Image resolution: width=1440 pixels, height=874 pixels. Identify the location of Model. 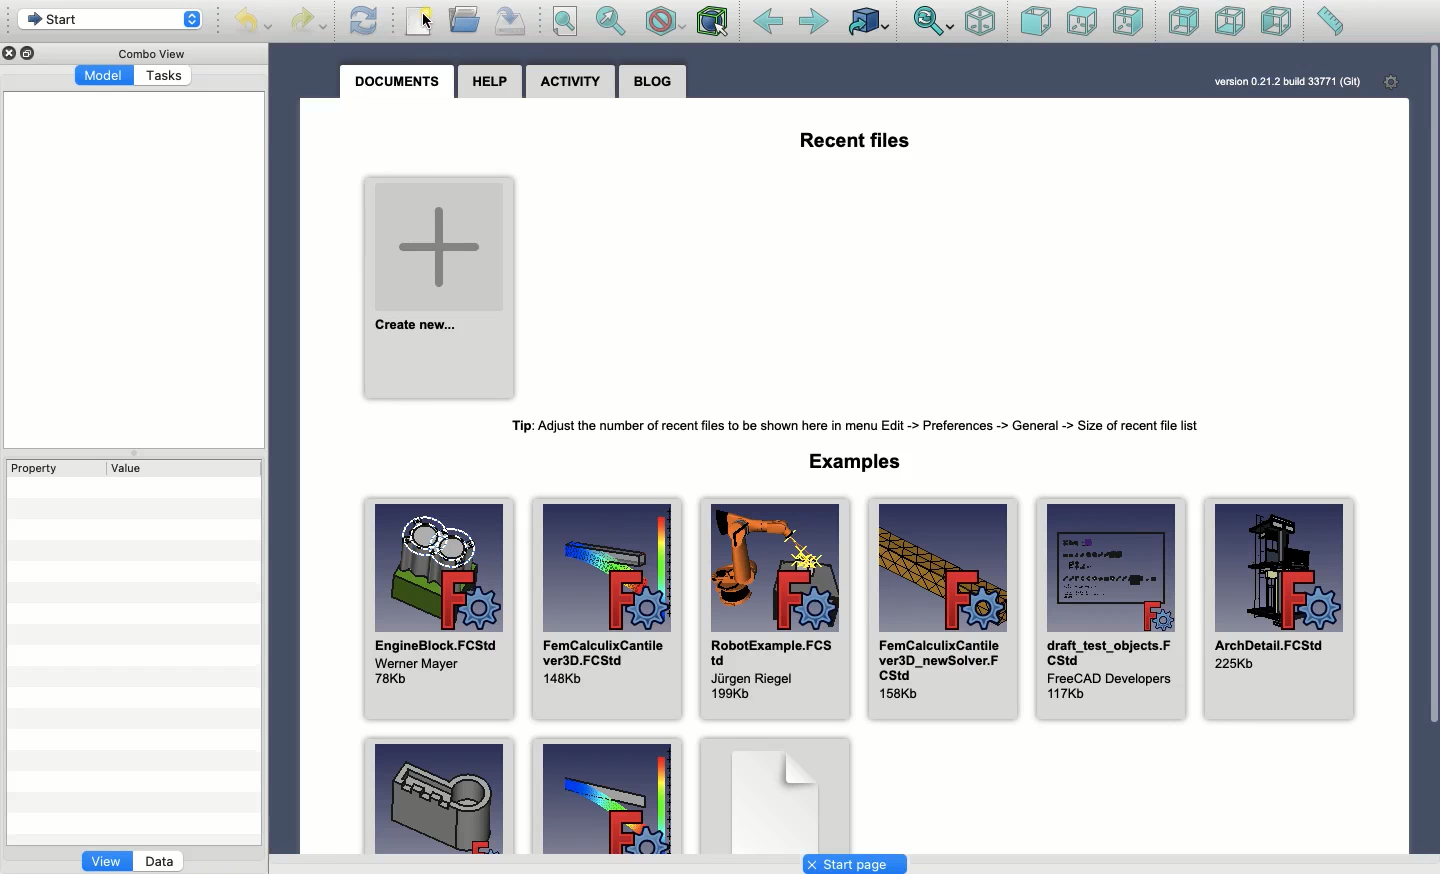
(105, 76).